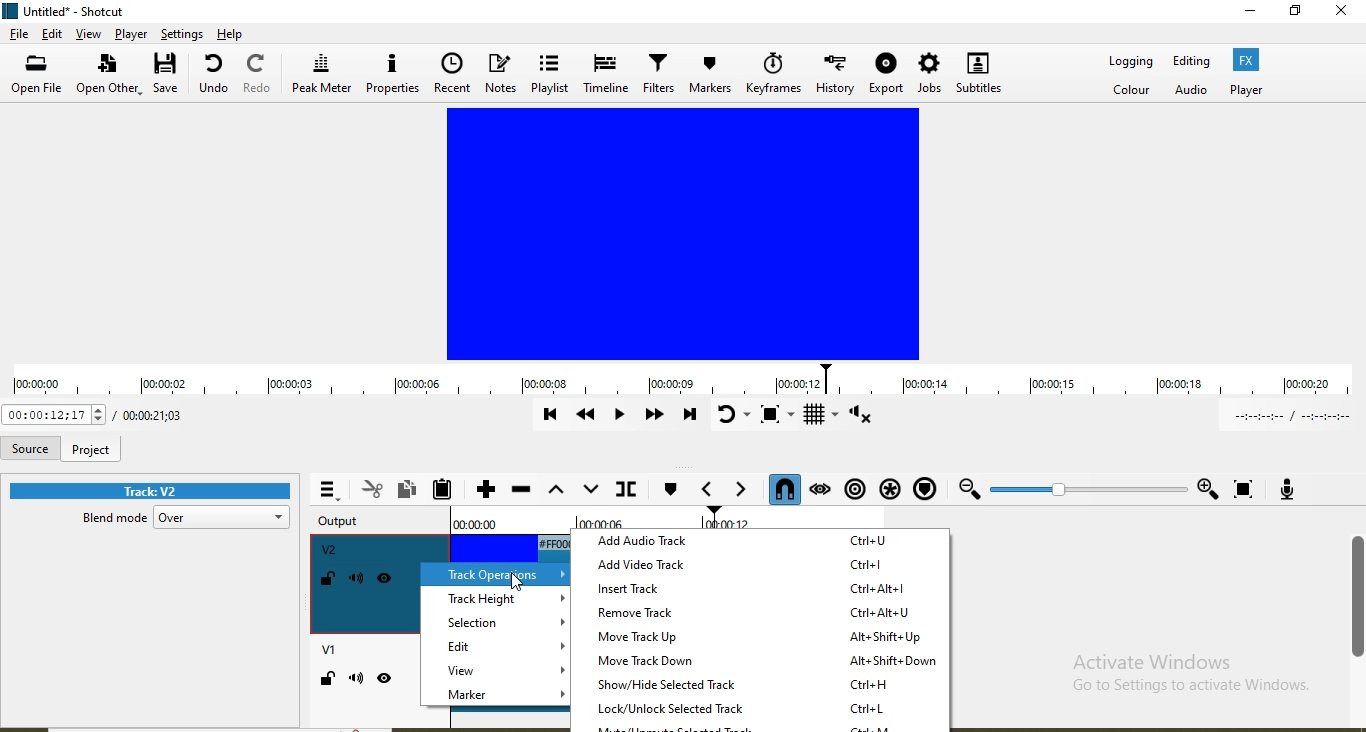 The height and width of the screenshot is (732, 1366). What do you see at coordinates (833, 77) in the screenshot?
I see `History` at bounding box center [833, 77].